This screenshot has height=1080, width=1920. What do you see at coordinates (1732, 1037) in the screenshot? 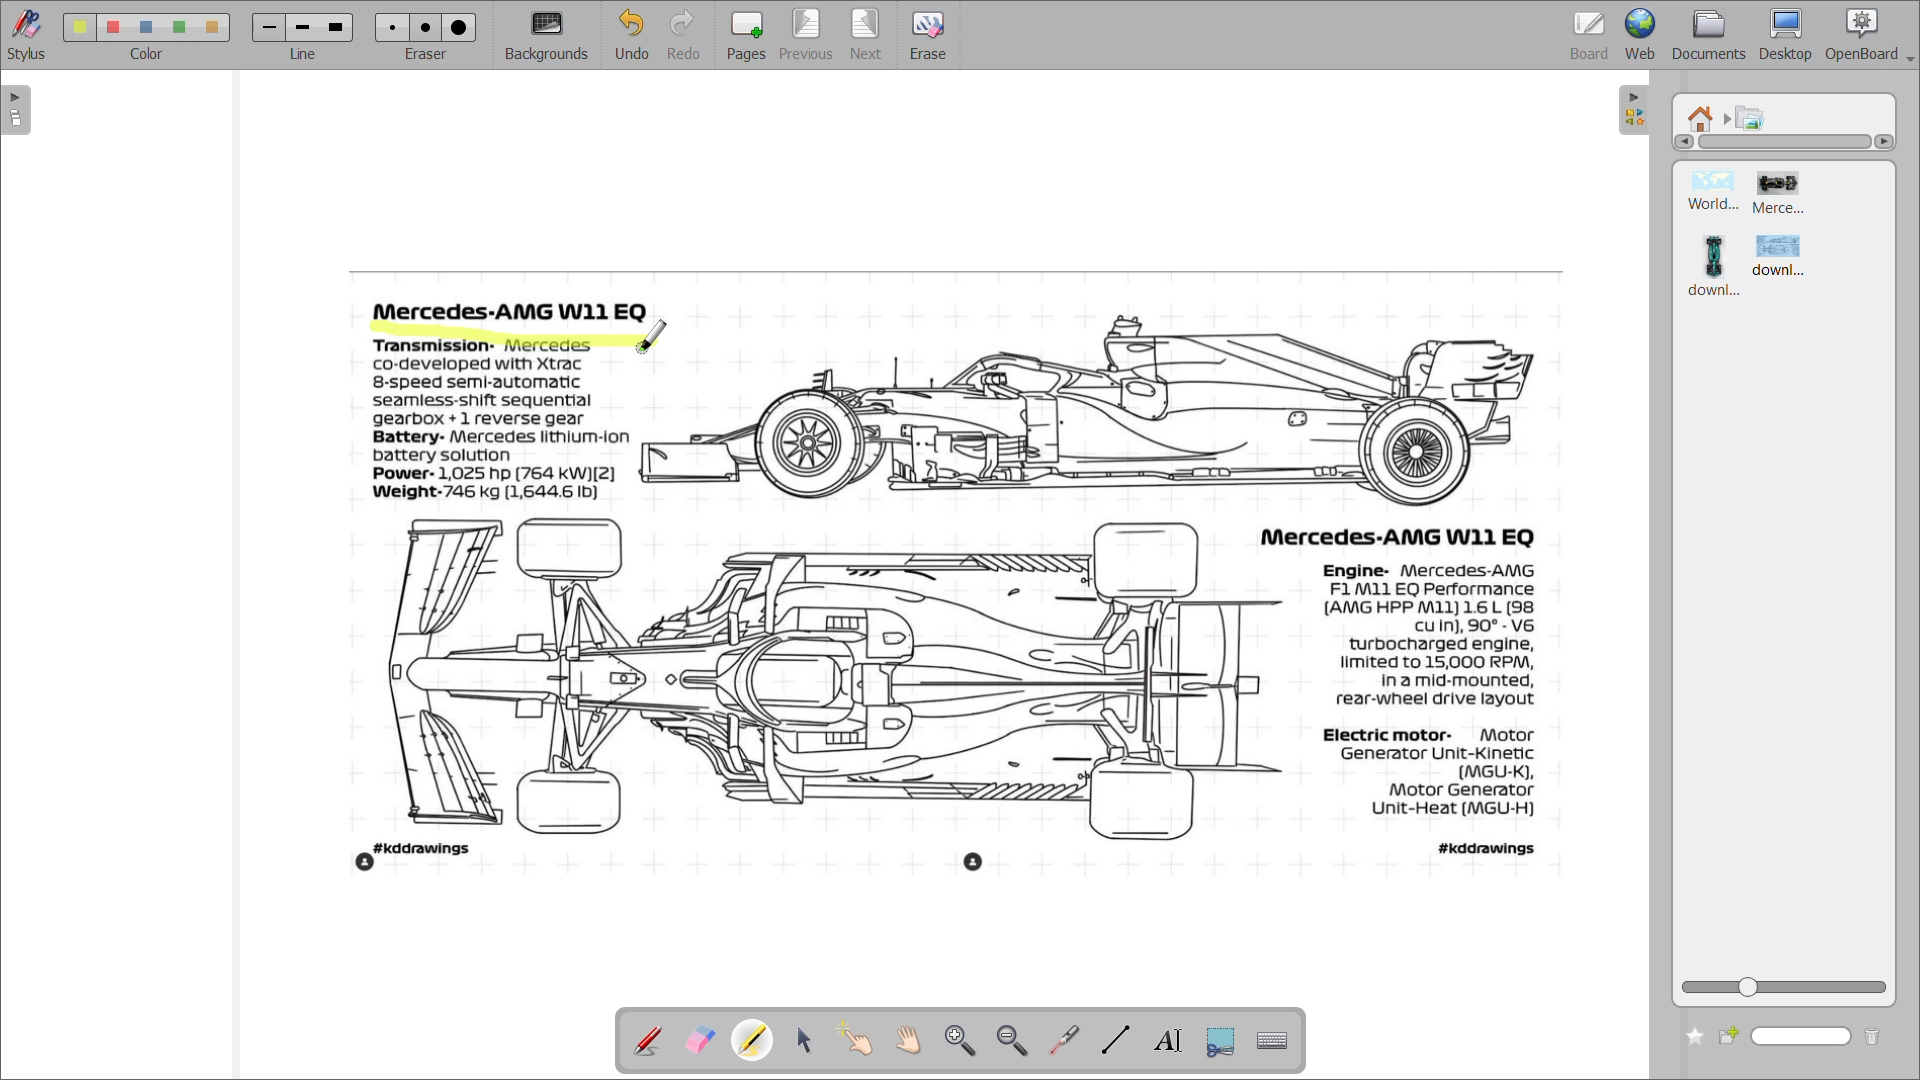
I see `create new folder` at bounding box center [1732, 1037].